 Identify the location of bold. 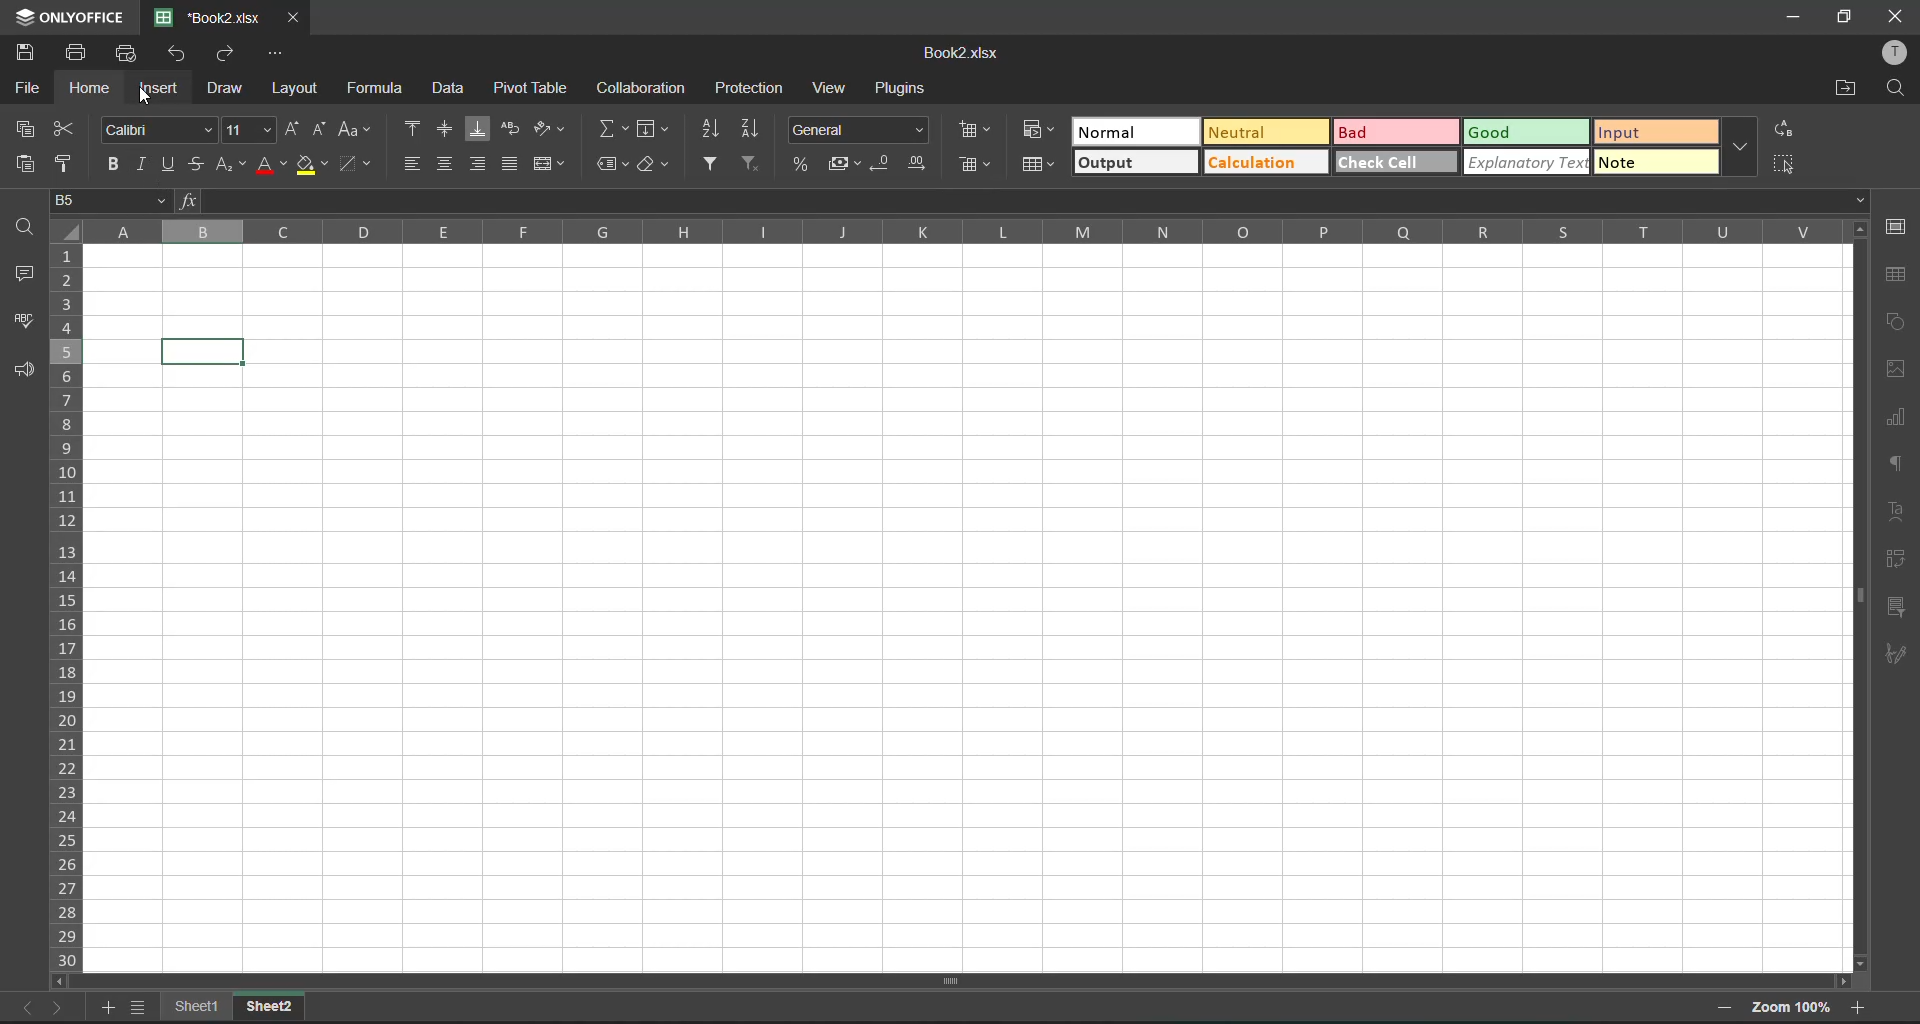
(114, 162).